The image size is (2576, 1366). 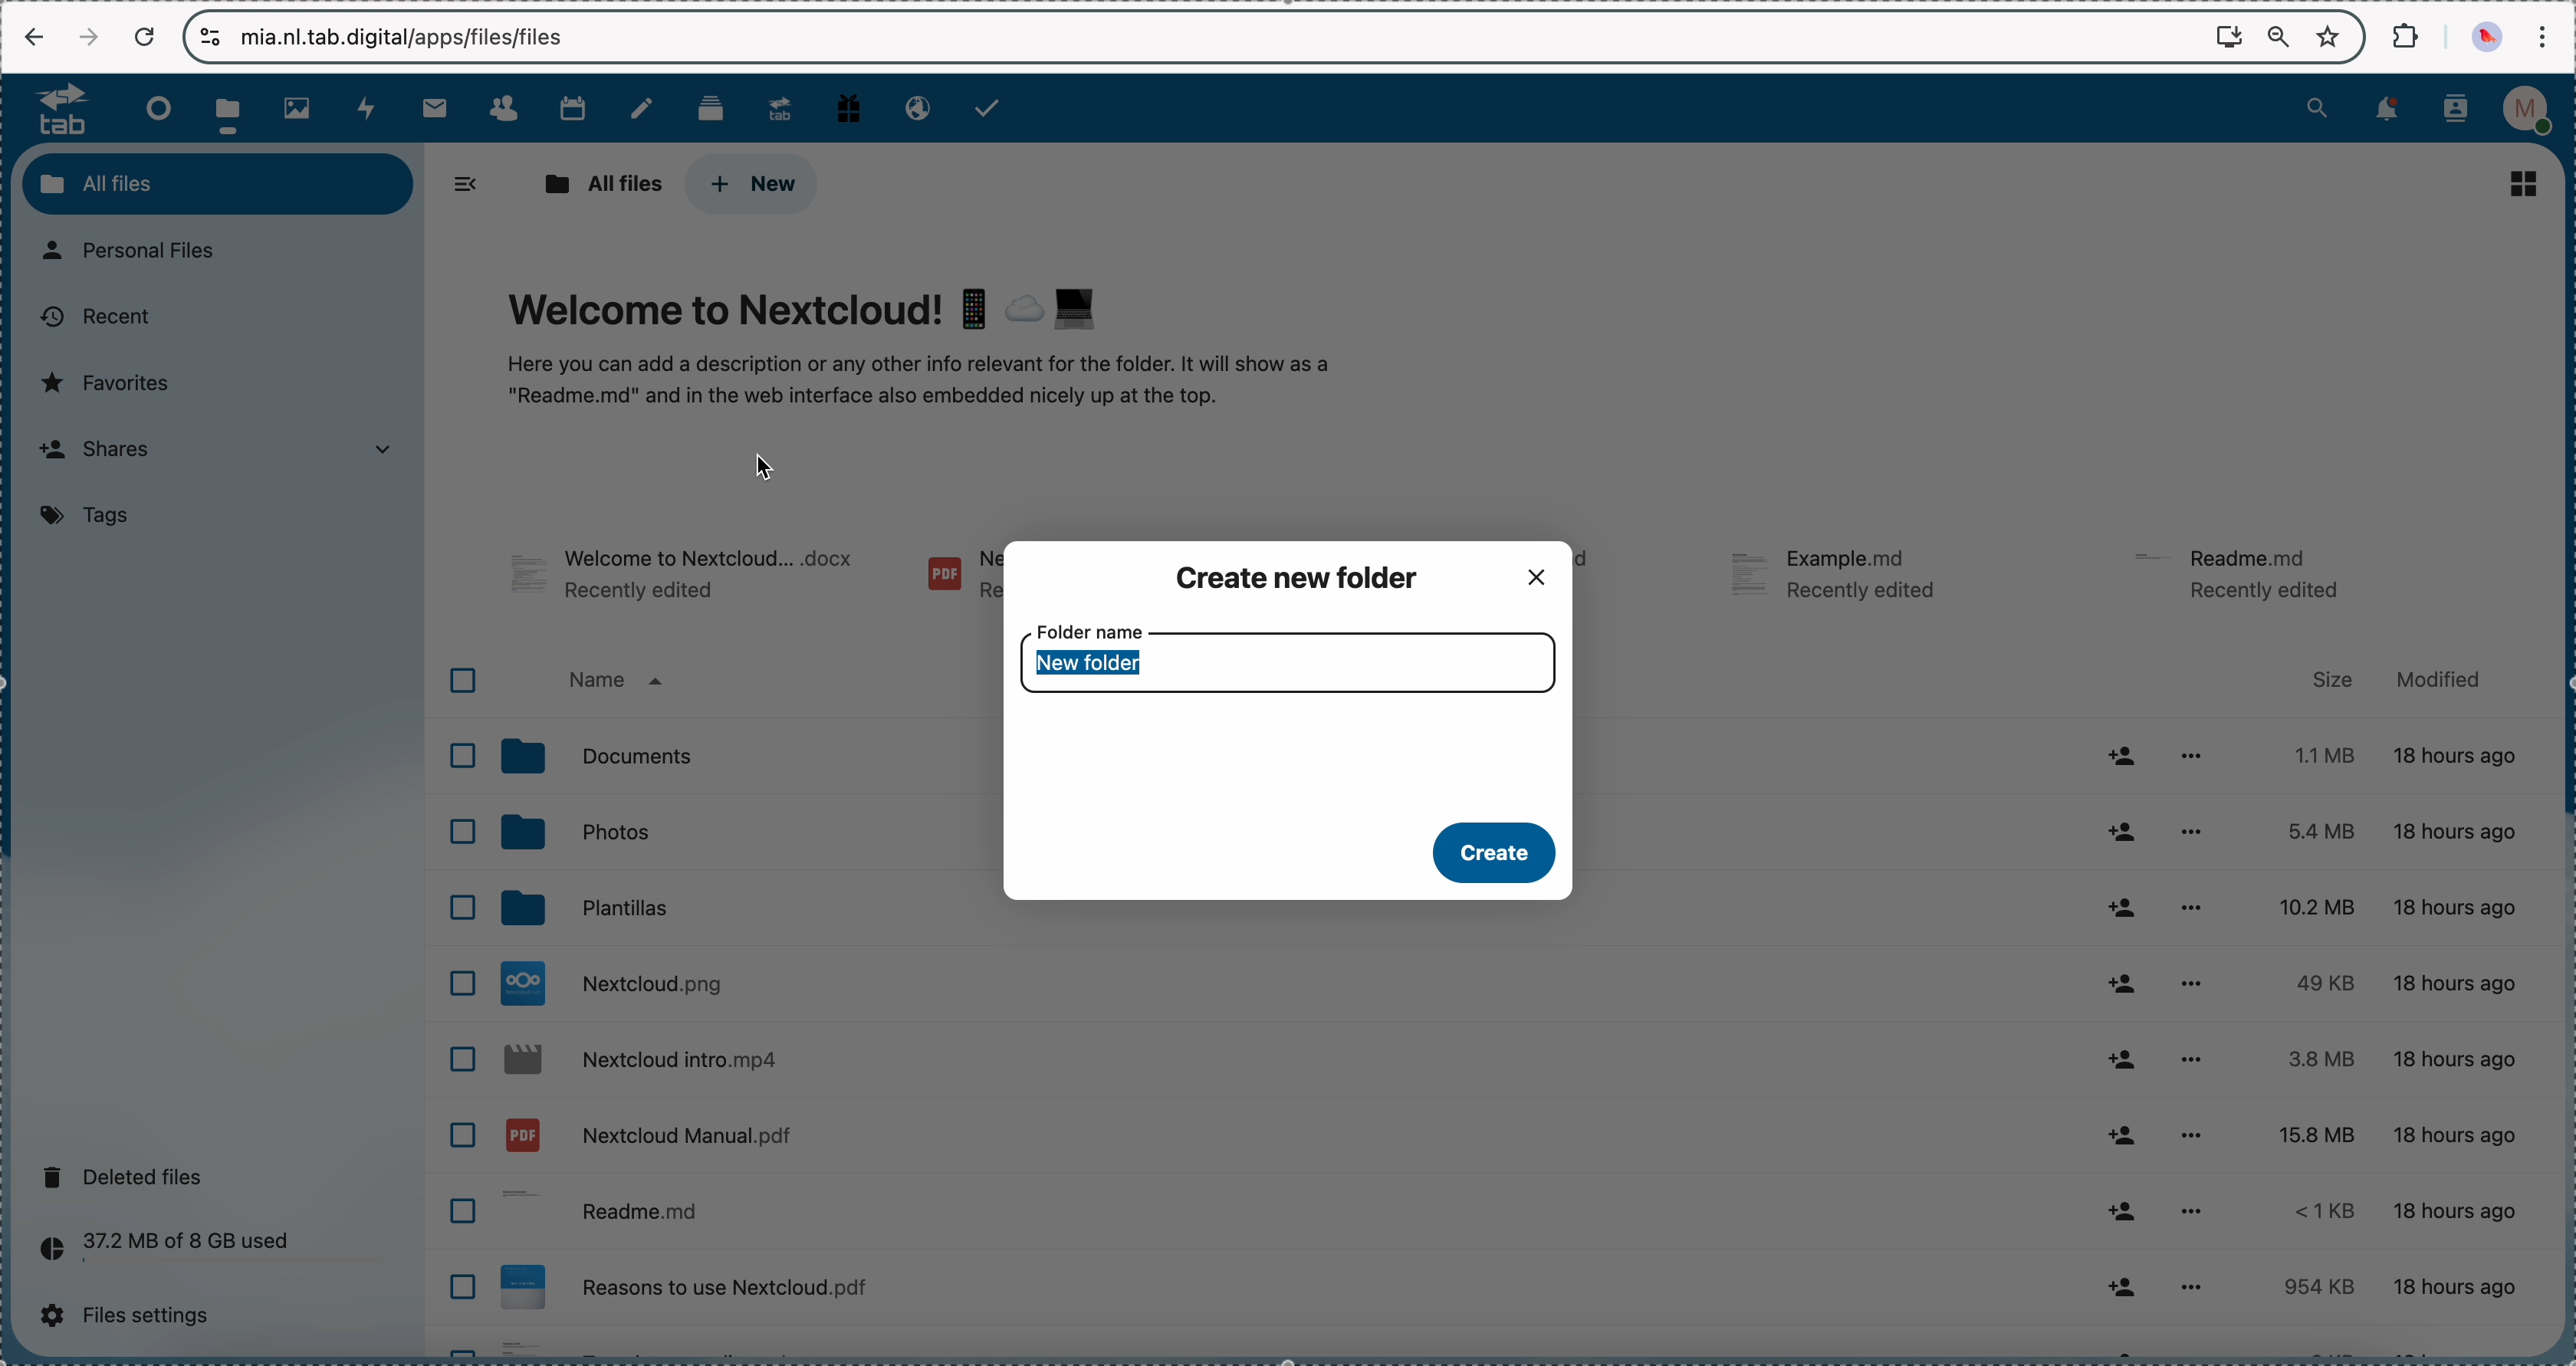 I want to click on contacts, so click(x=503, y=109).